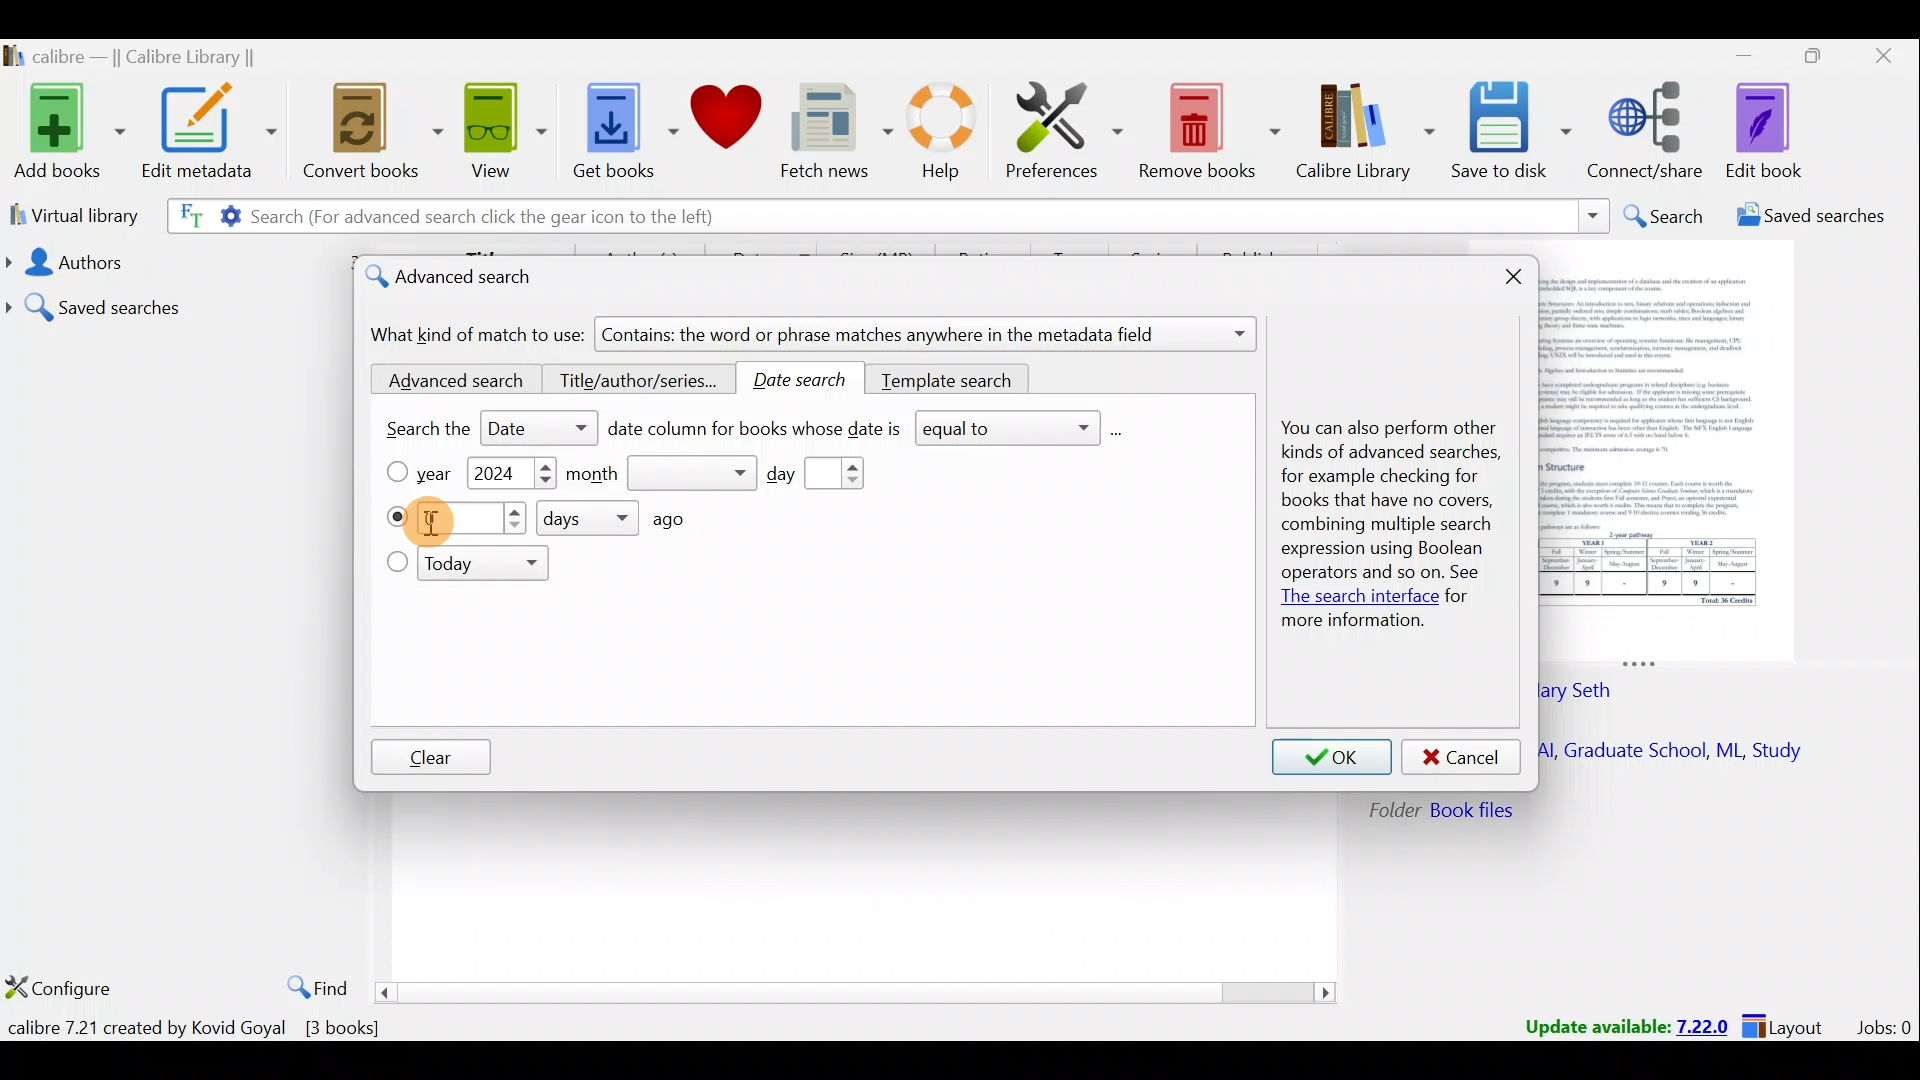  I want to click on Date column for books whose date is, so click(756, 433).